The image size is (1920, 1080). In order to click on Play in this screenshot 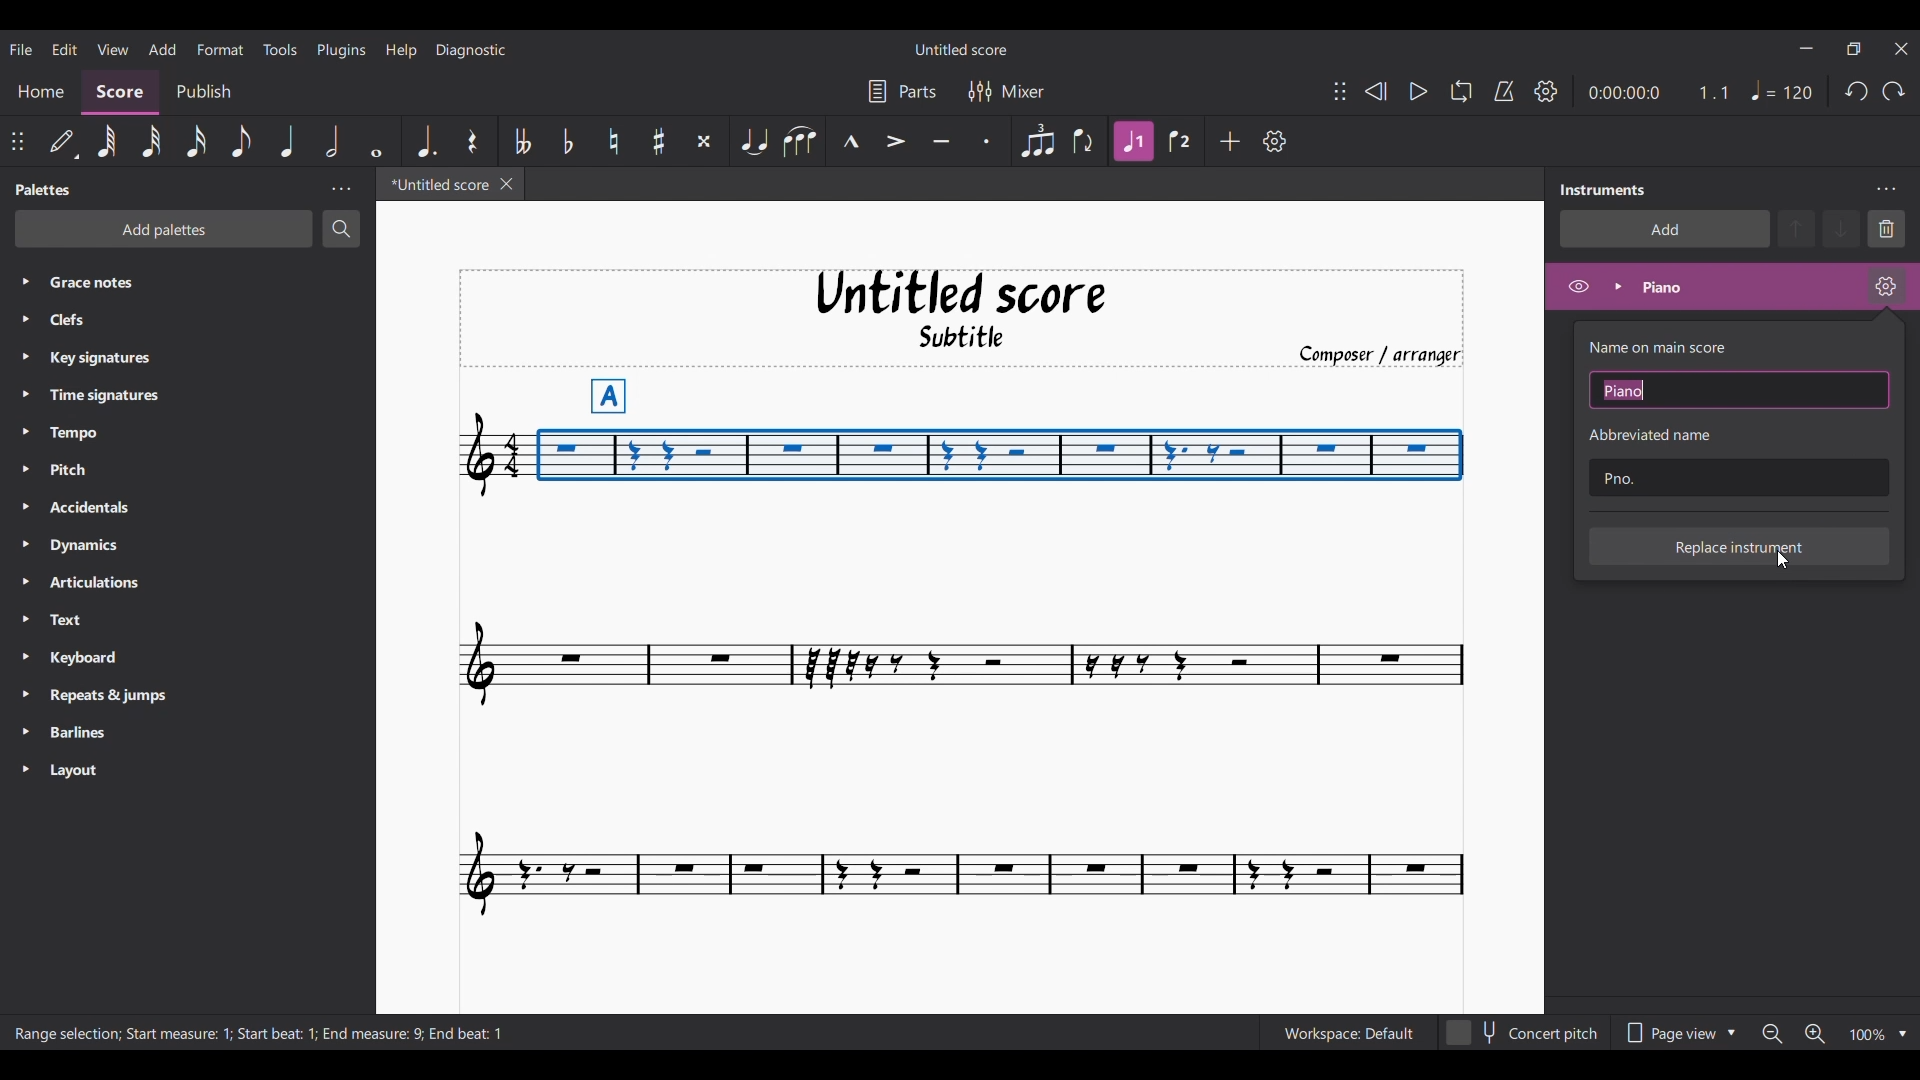, I will do `click(1418, 91)`.